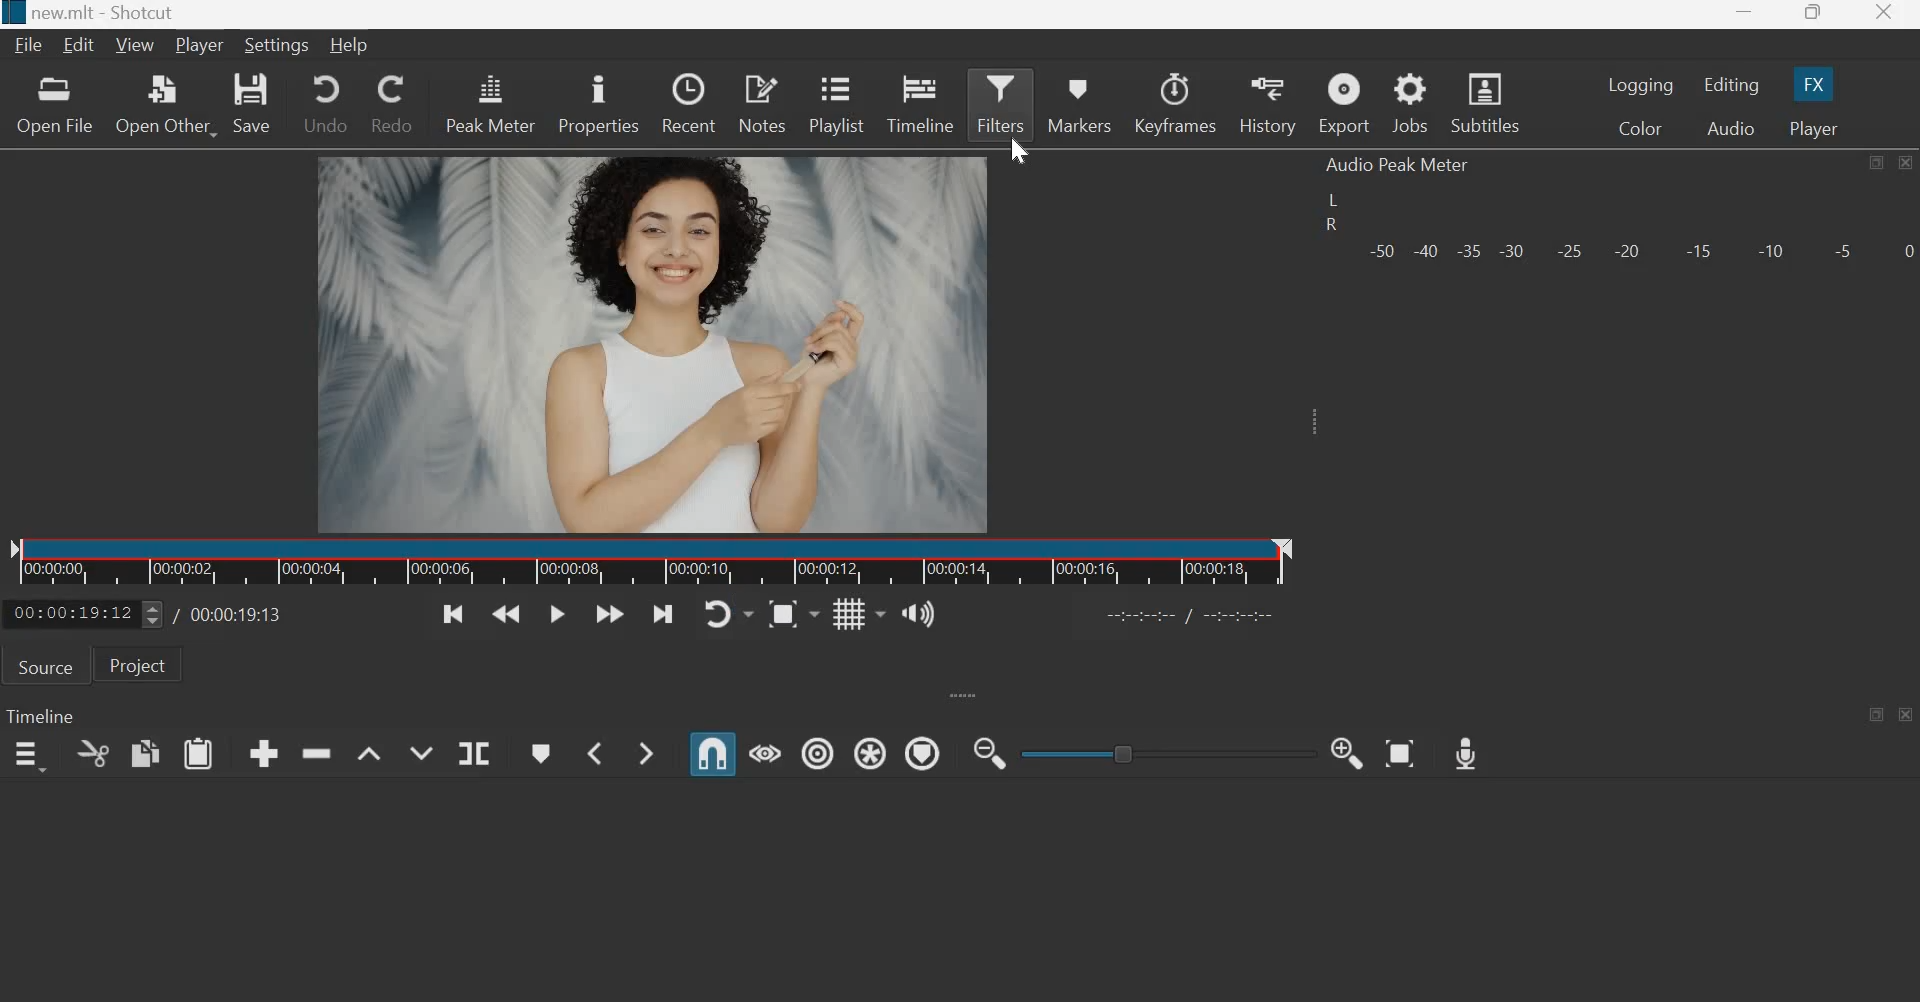 The height and width of the screenshot is (1002, 1920). I want to click on Color, so click(1644, 130).